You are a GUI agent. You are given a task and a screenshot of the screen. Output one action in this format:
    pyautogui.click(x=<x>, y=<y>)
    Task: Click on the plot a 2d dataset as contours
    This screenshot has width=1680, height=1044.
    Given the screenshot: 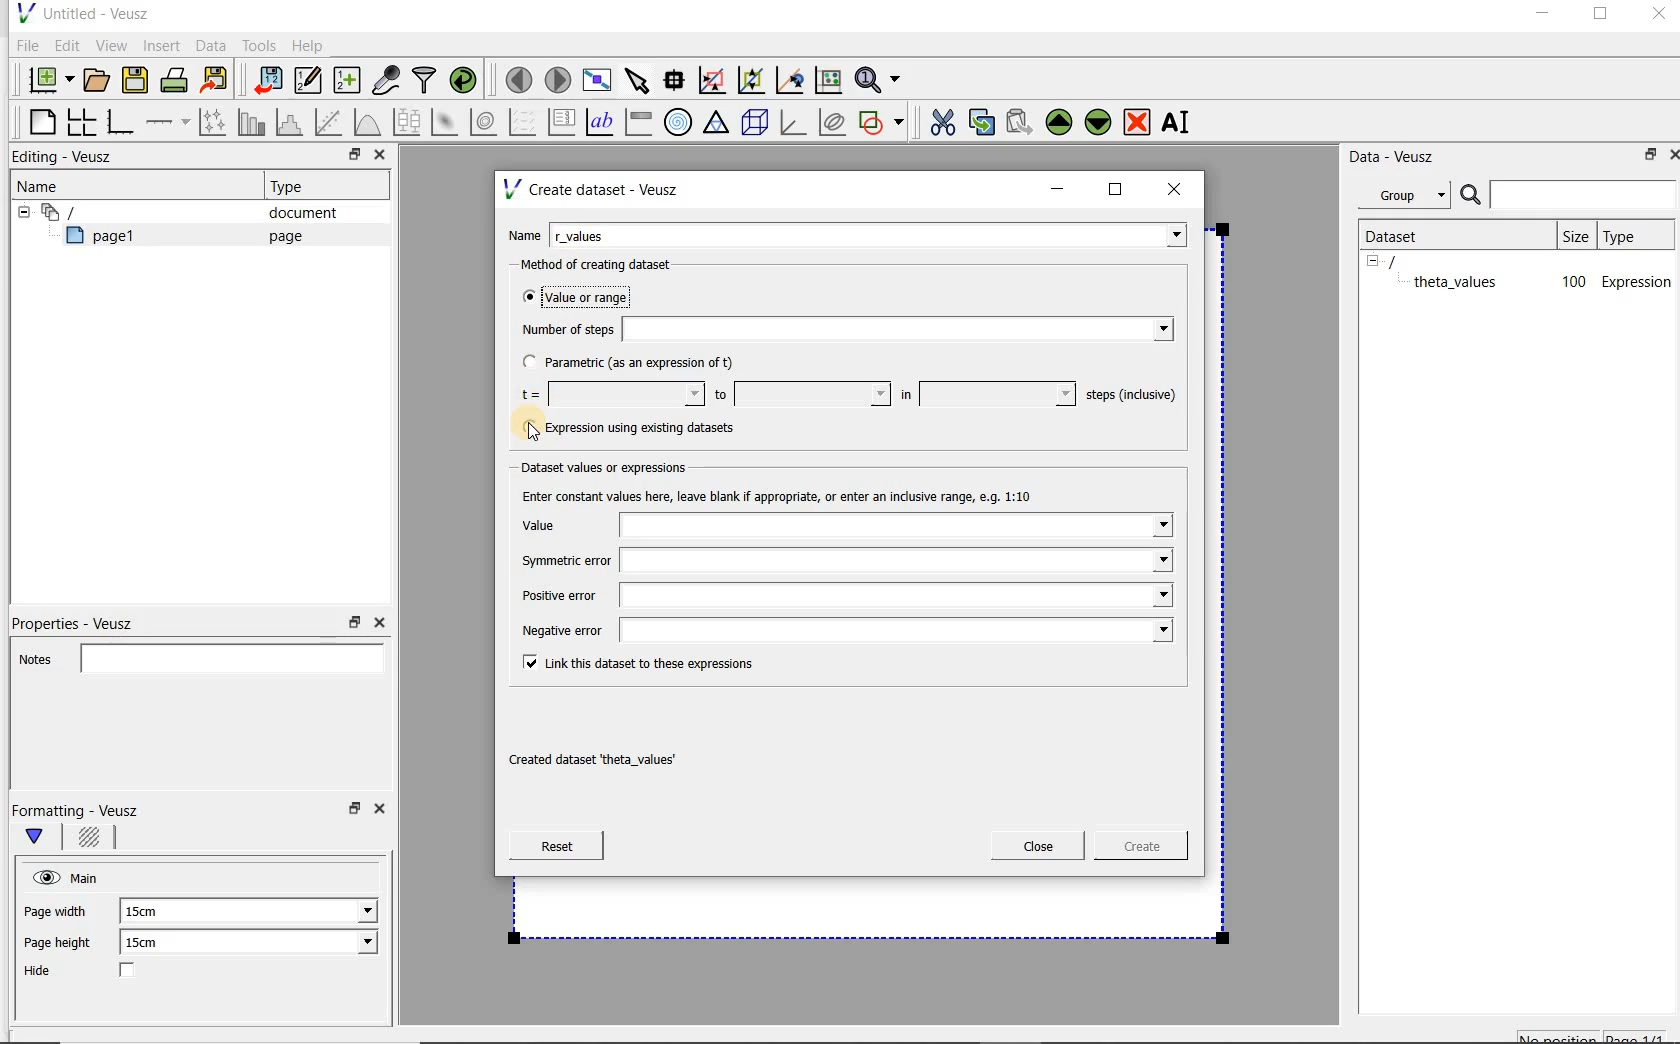 What is the action you would take?
    pyautogui.click(x=485, y=122)
    